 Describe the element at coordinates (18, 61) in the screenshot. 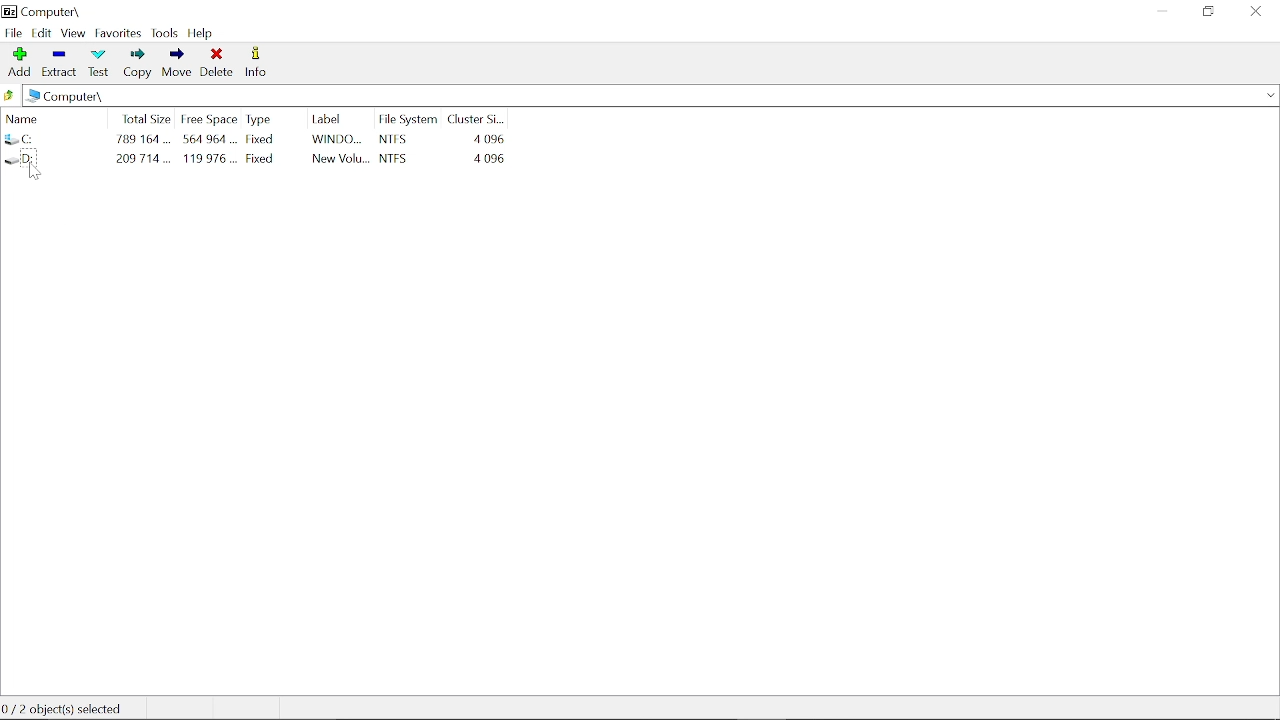

I see `add` at that location.